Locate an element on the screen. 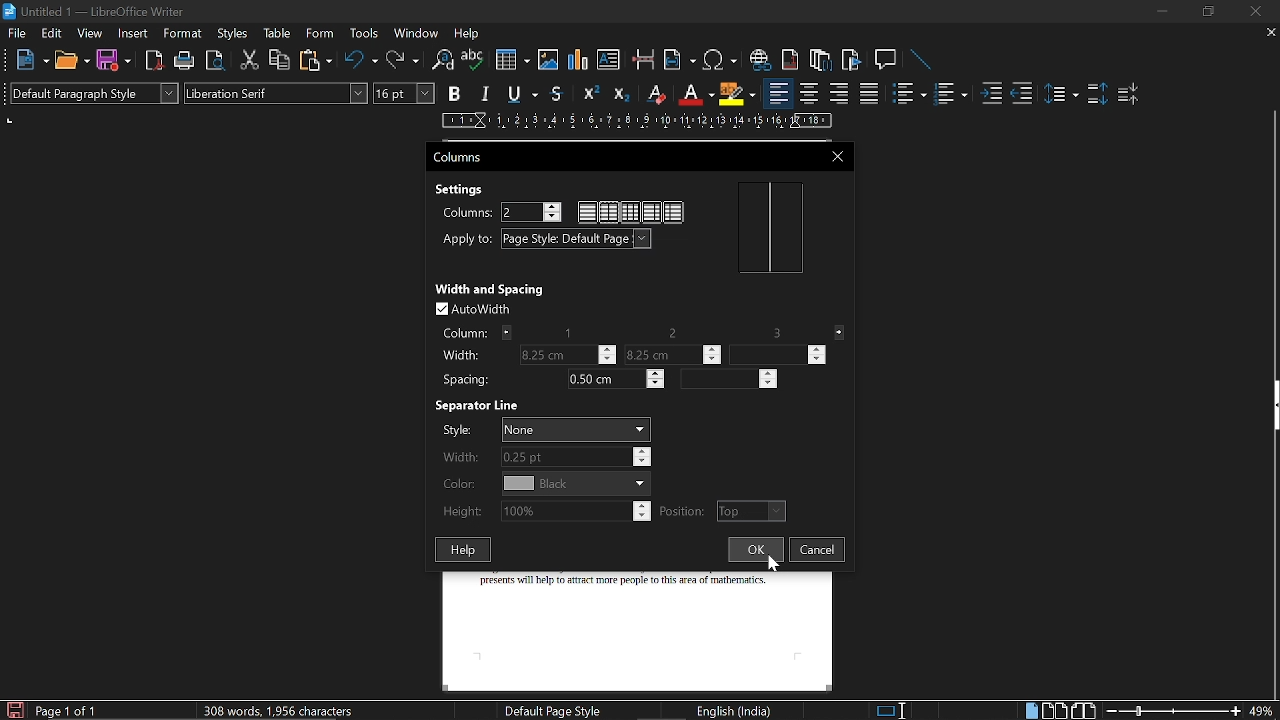 This screenshot has height=720, width=1280. Decrease indent is located at coordinates (1026, 93).